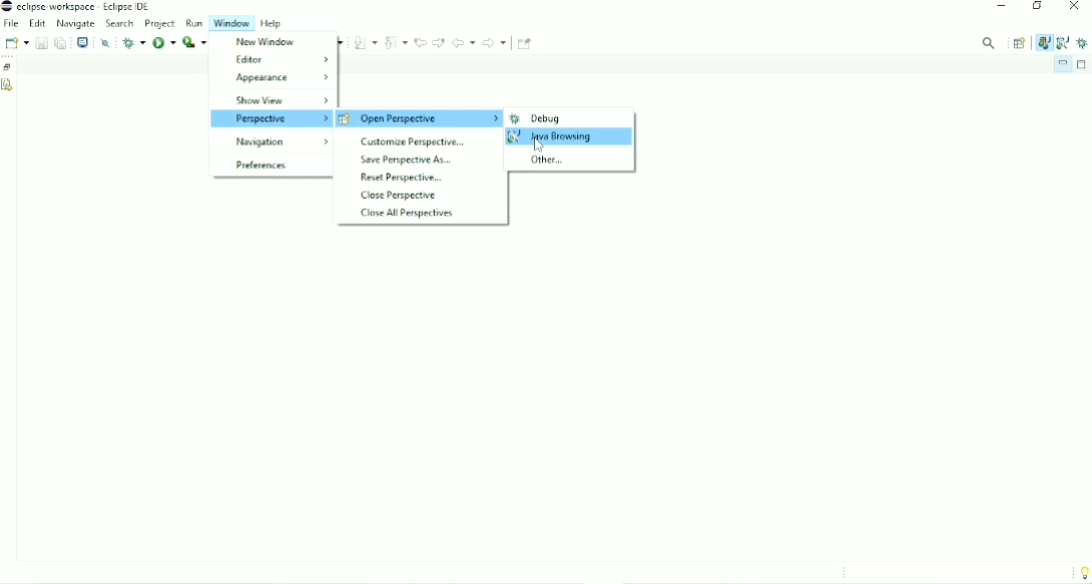 Image resolution: width=1092 pixels, height=584 pixels. What do you see at coordinates (84, 42) in the screenshot?
I see `Open a terminal` at bounding box center [84, 42].